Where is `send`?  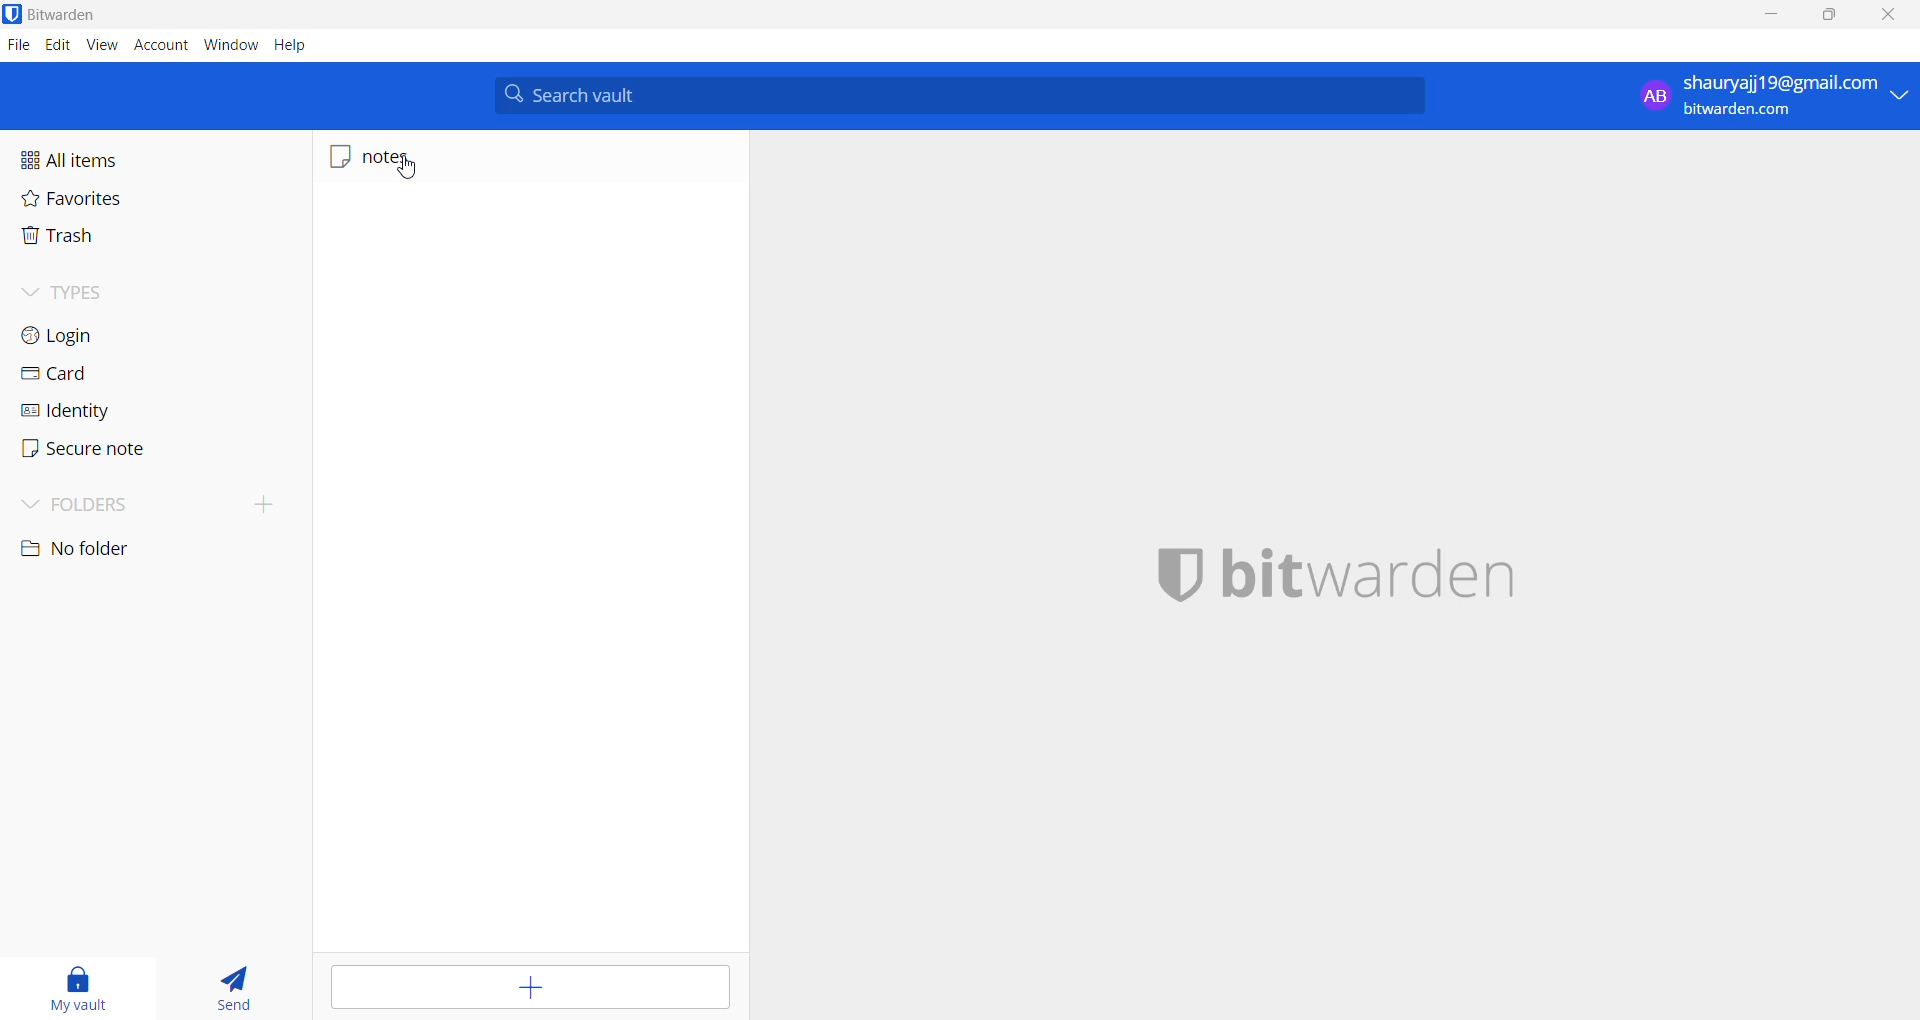
send is located at coordinates (227, 987).